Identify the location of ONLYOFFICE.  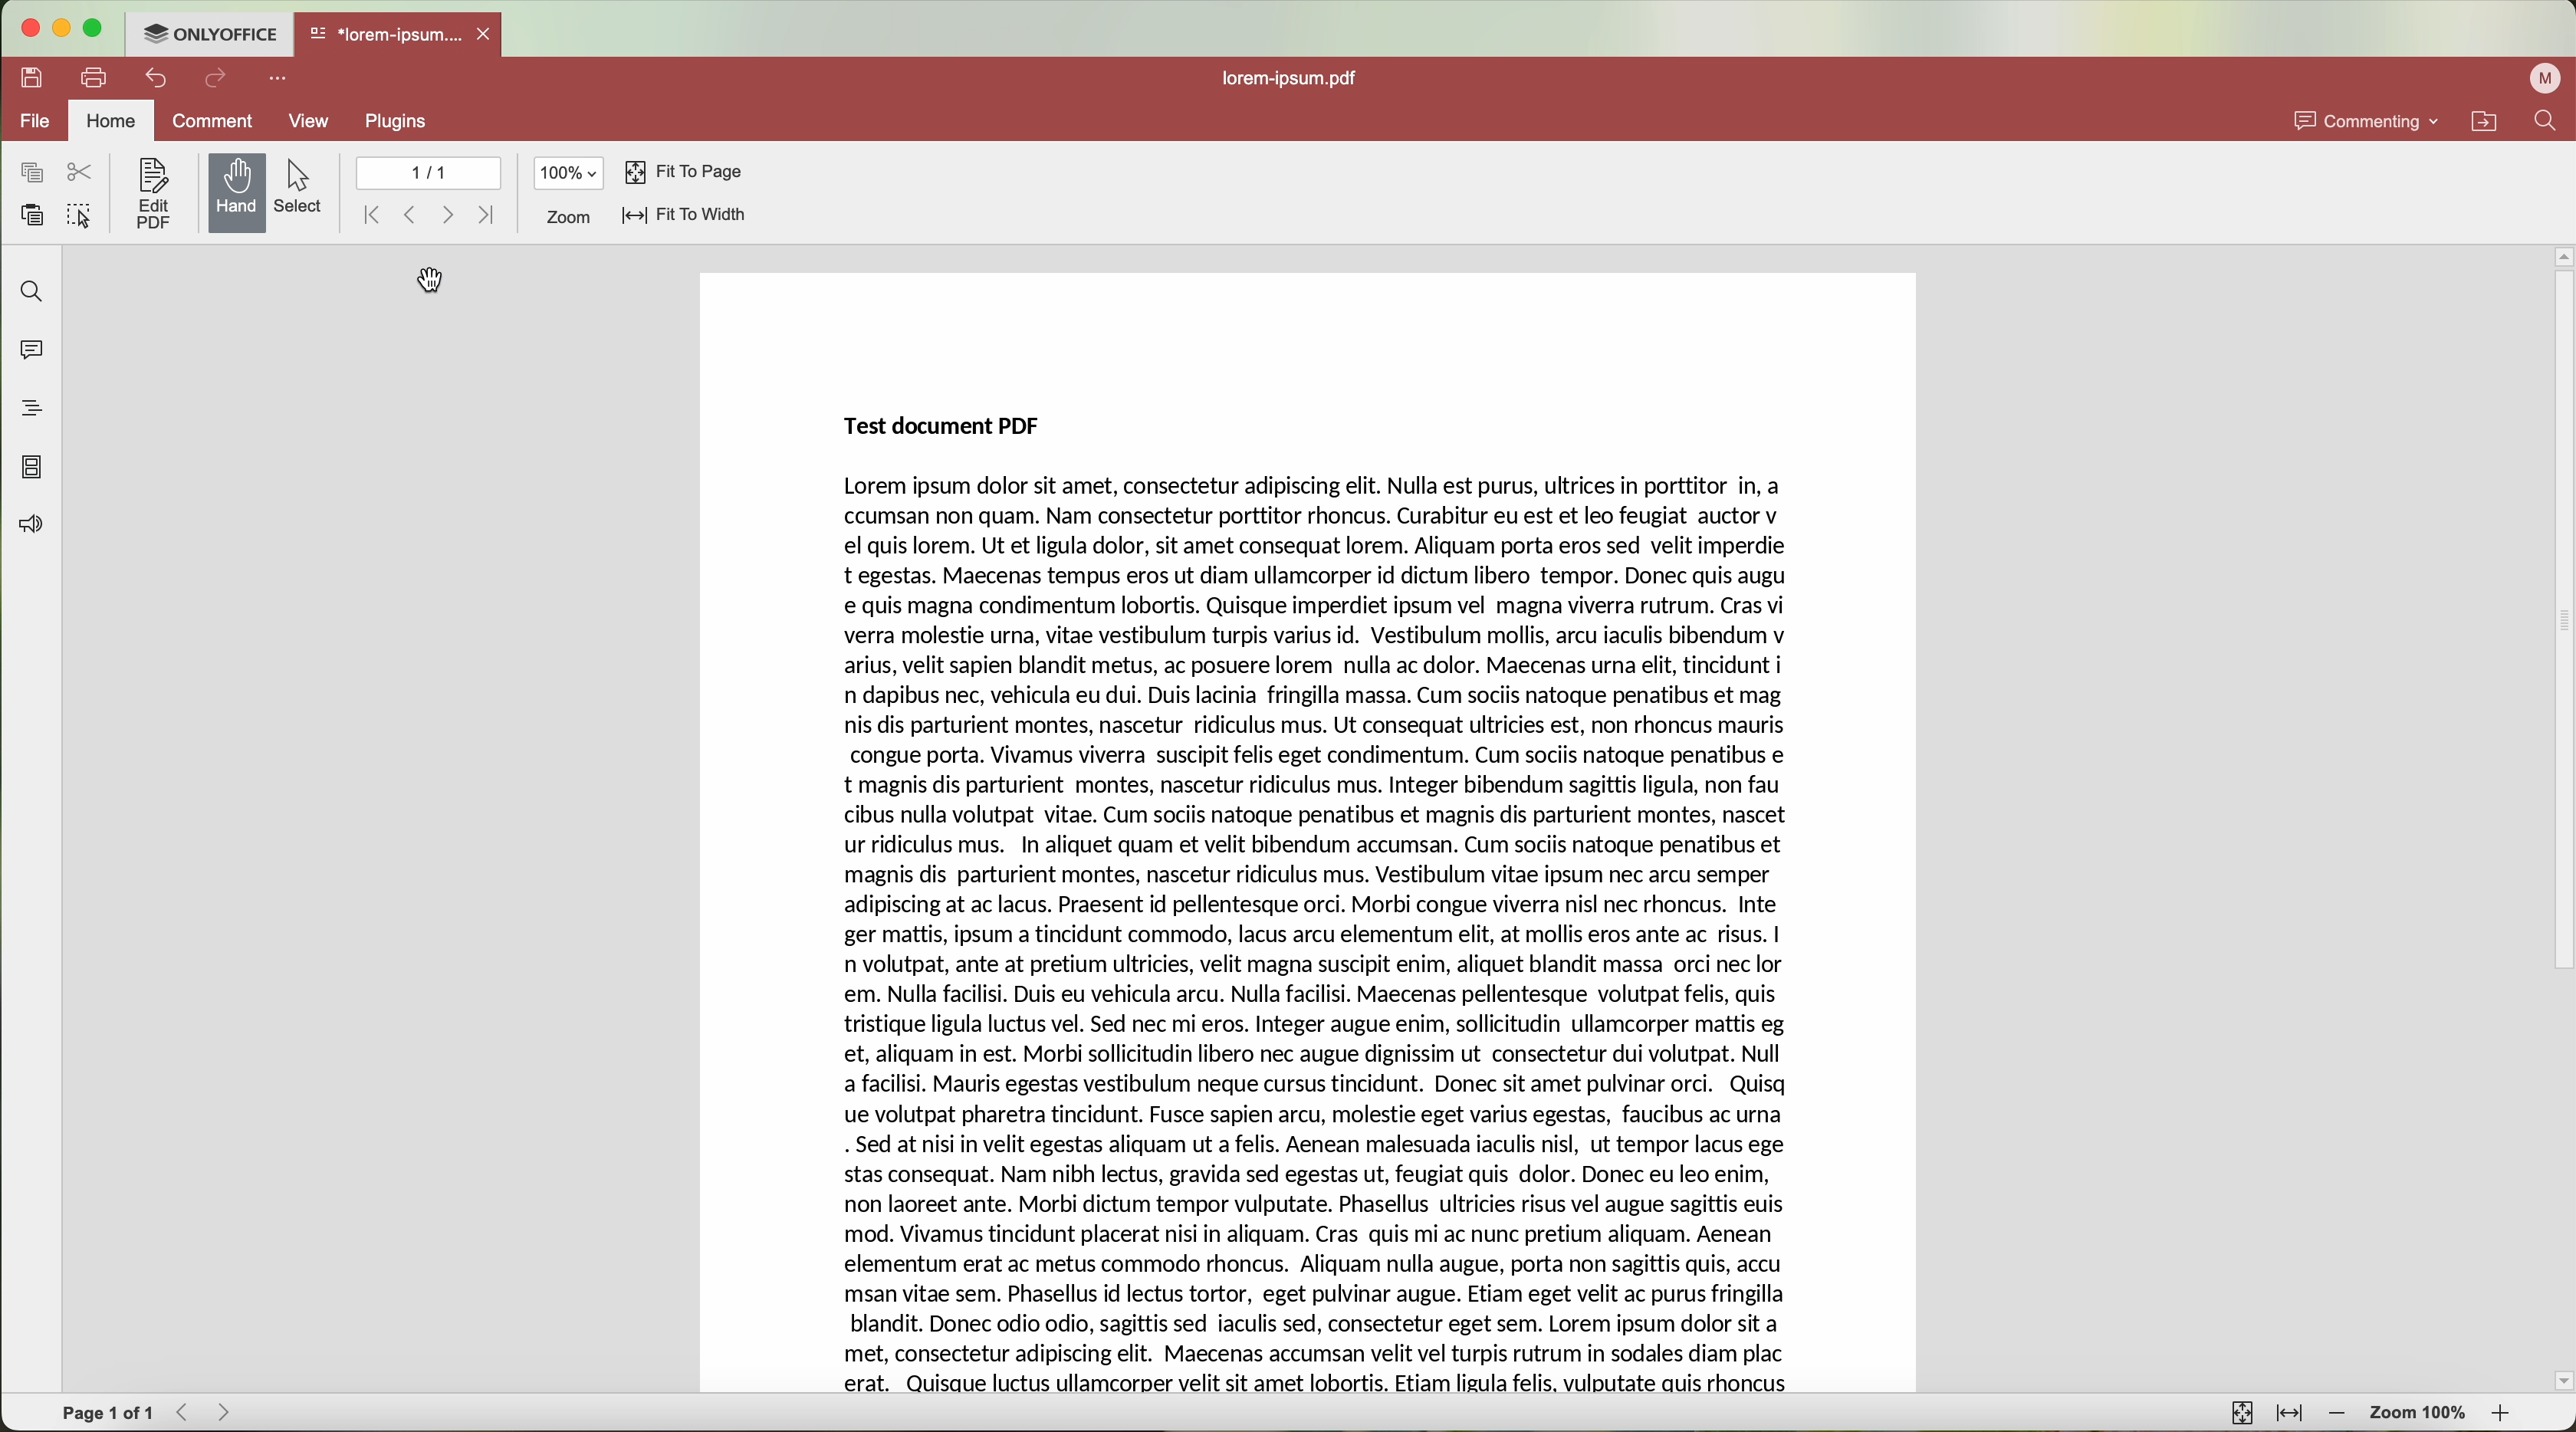
(209, 34).